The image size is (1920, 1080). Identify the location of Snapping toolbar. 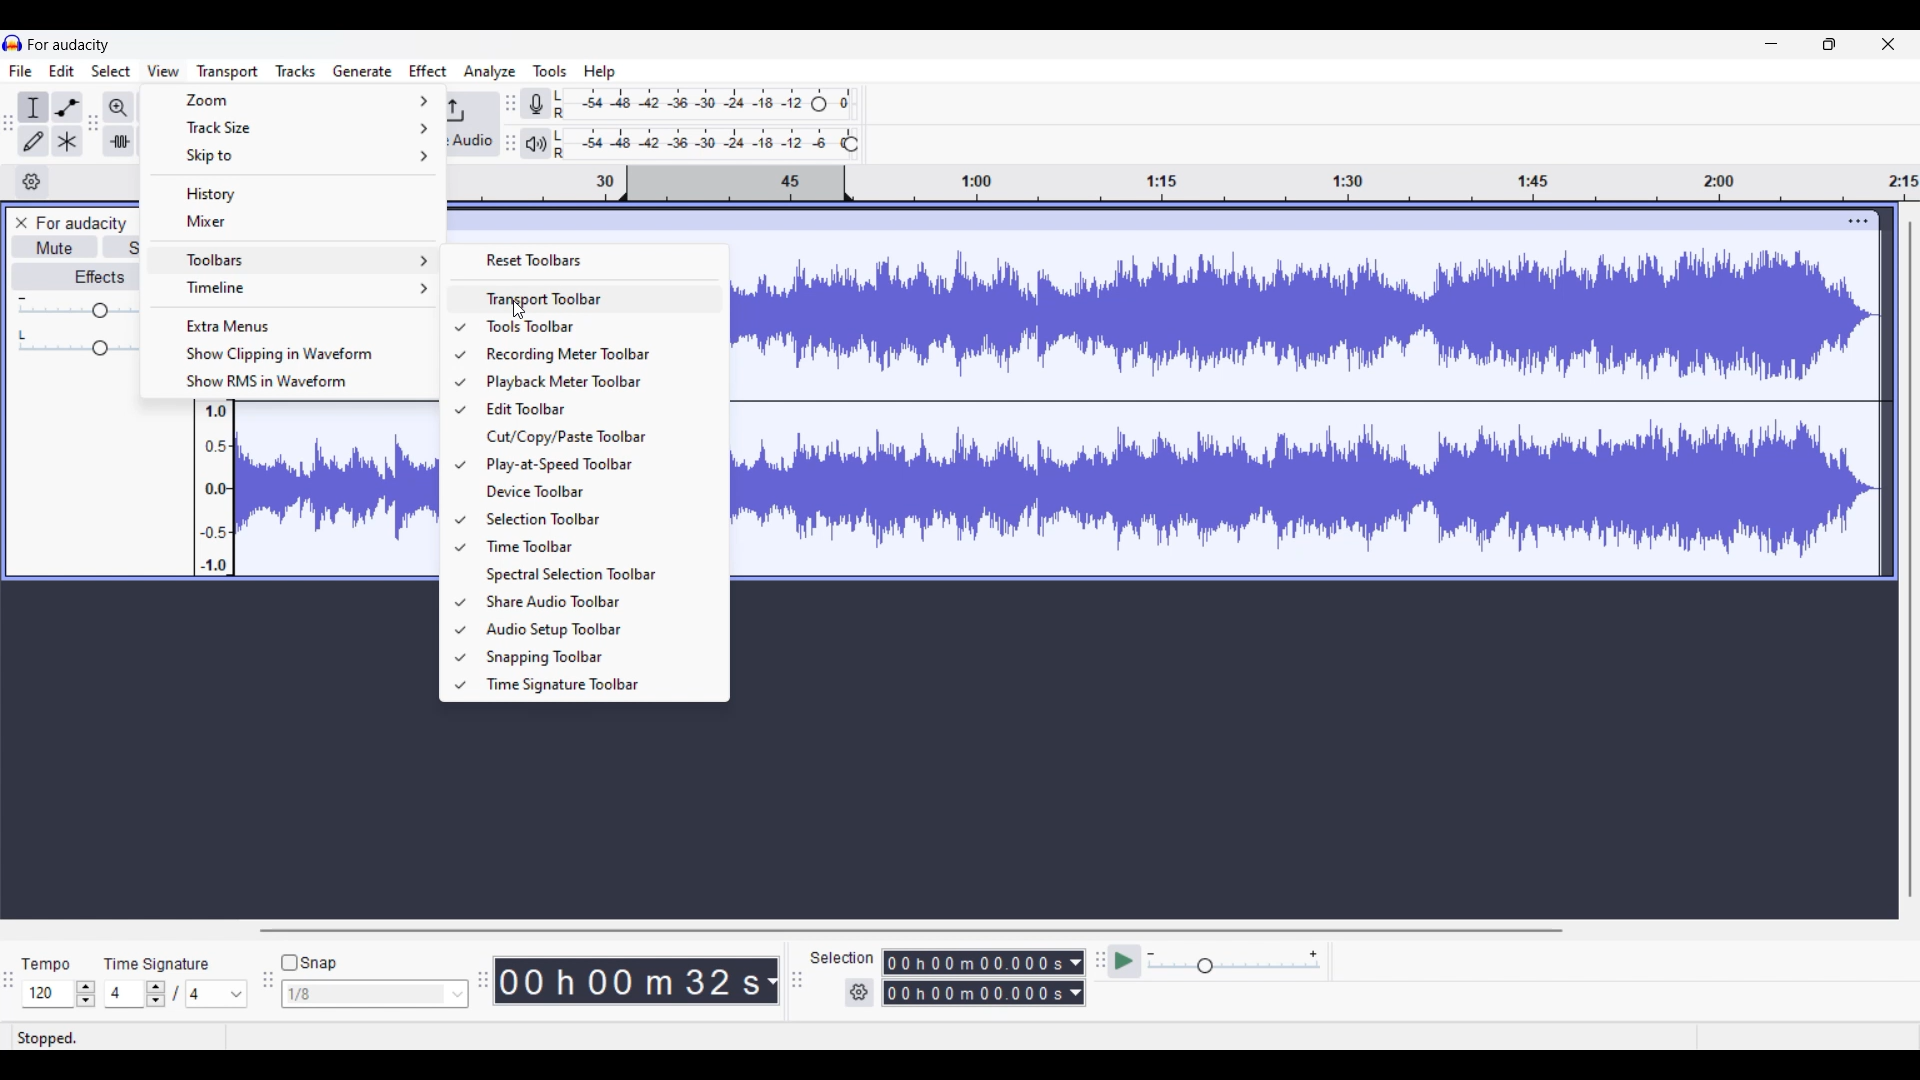
(595, 657).